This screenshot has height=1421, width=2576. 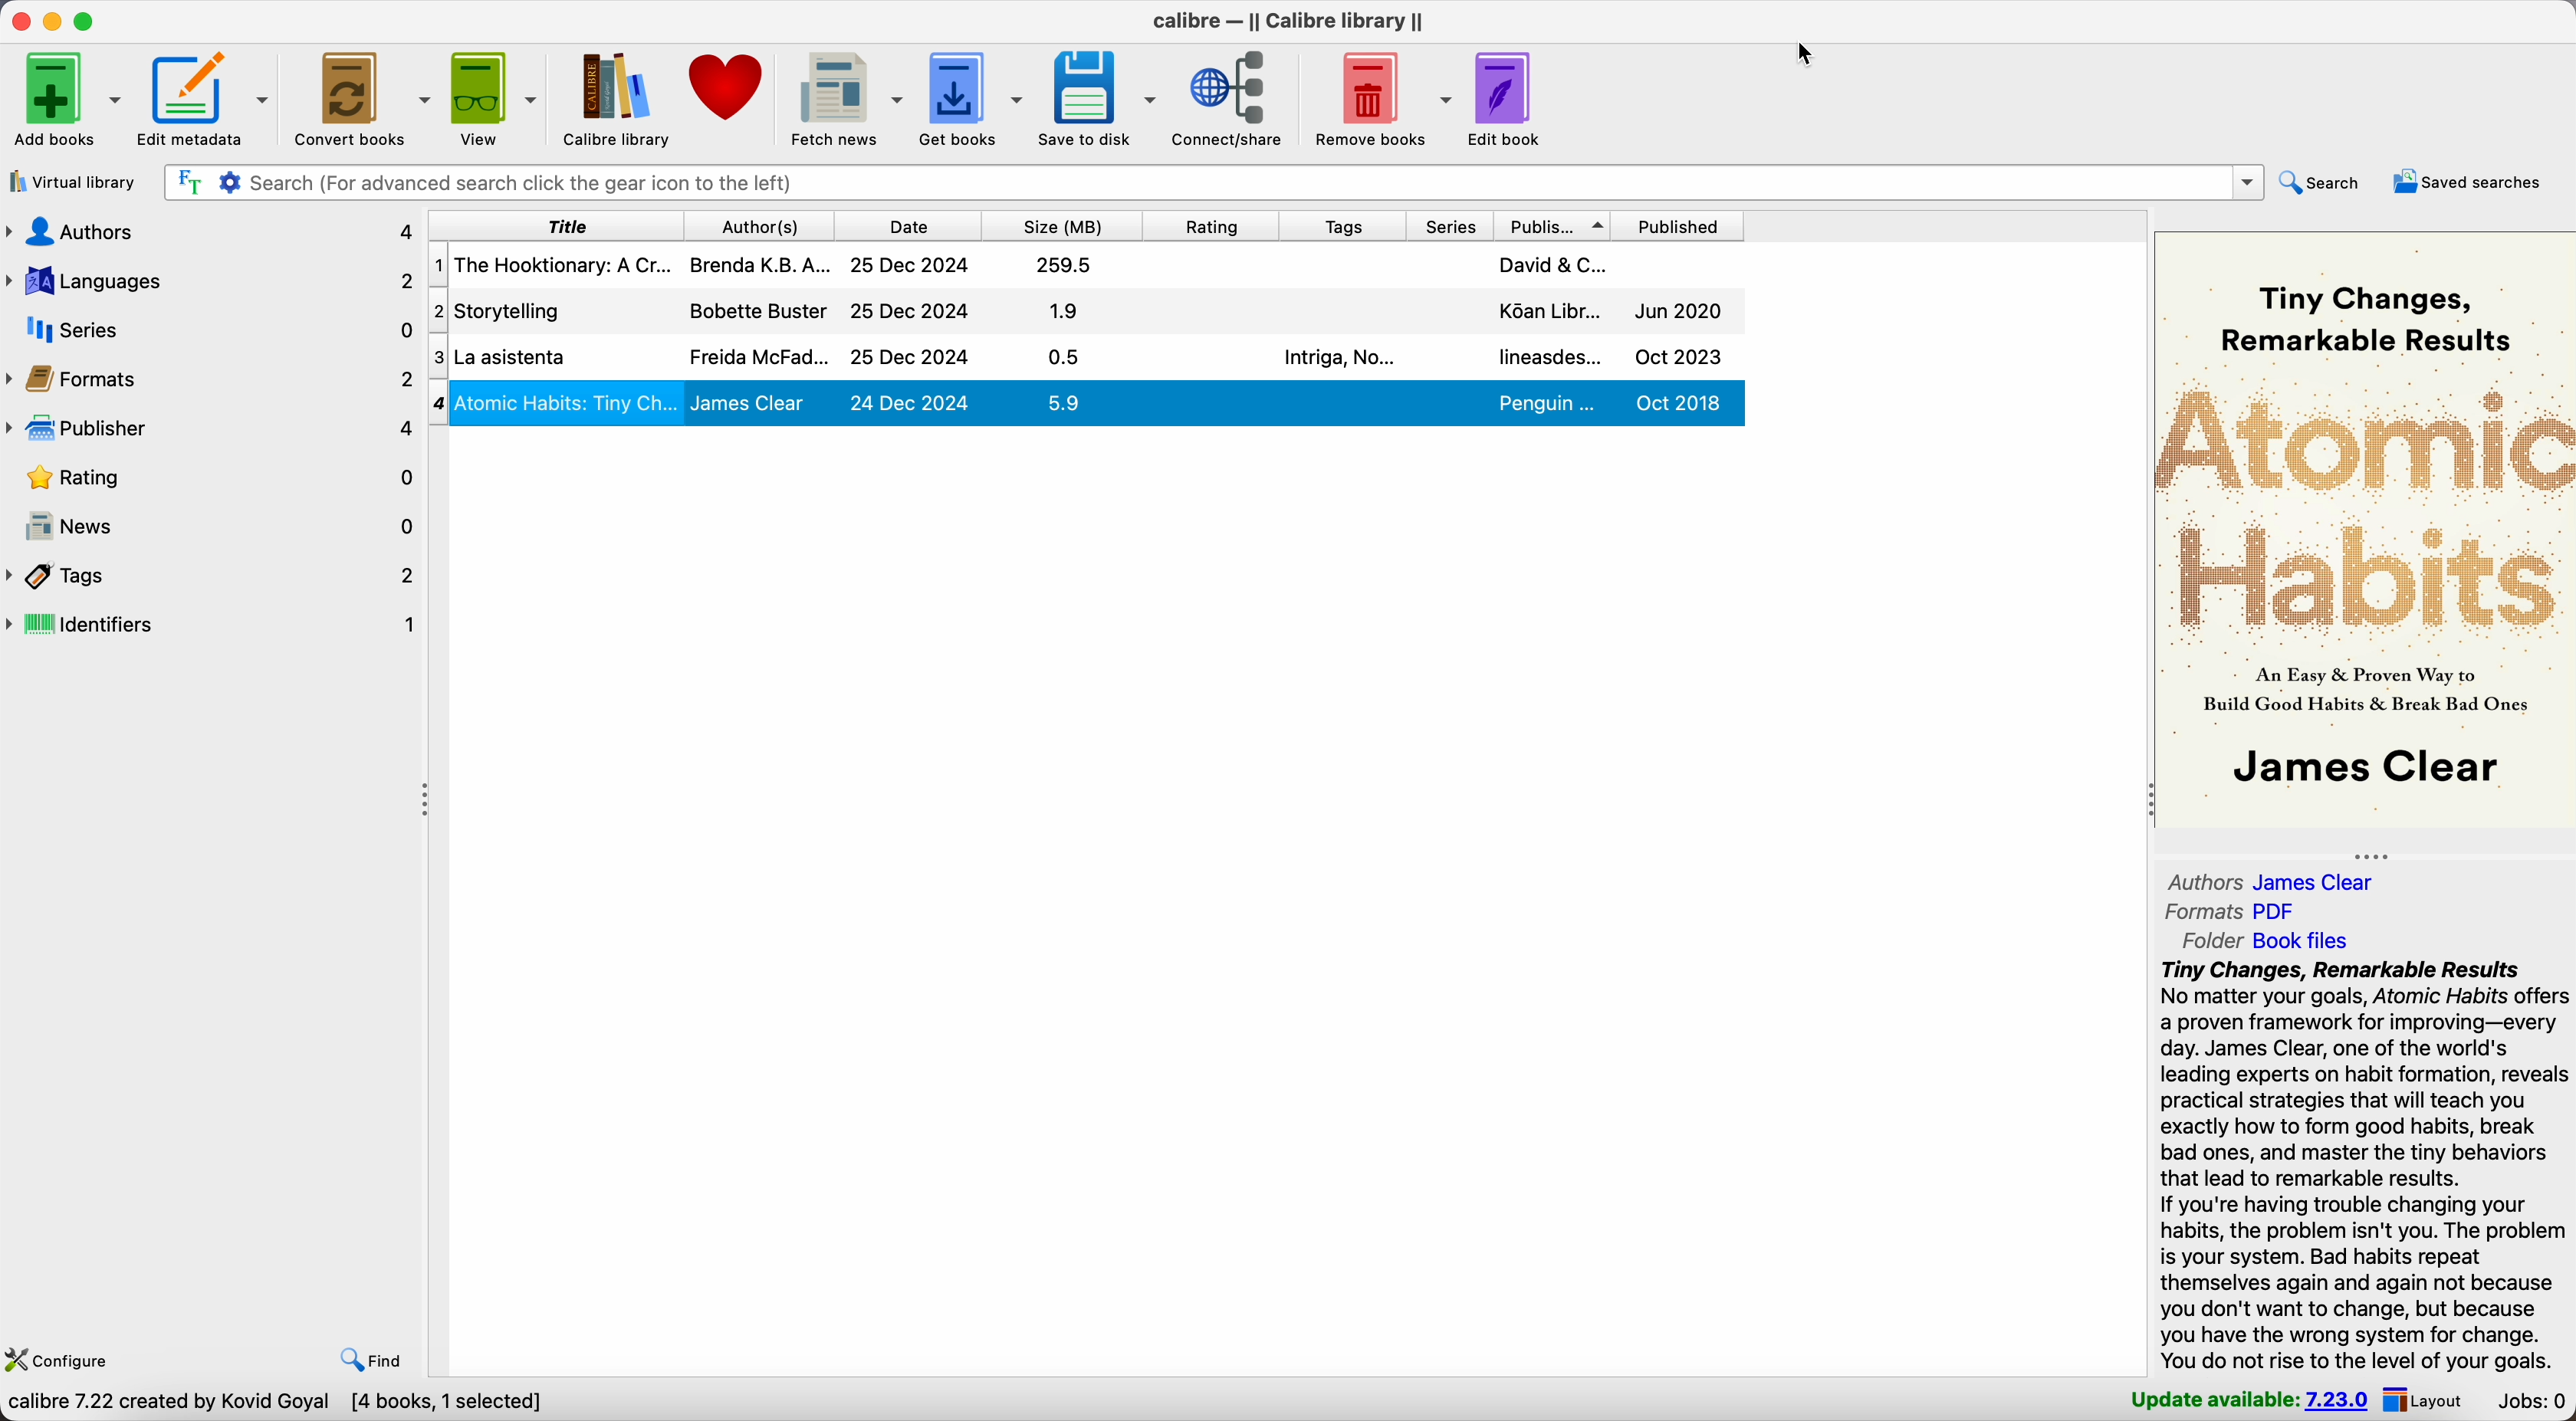 What do you see at coordinates (2360, 1164) in the screenshot?
I see `tiny changes, remarkable results - synopsis` at bounding box center [2360, 1164].